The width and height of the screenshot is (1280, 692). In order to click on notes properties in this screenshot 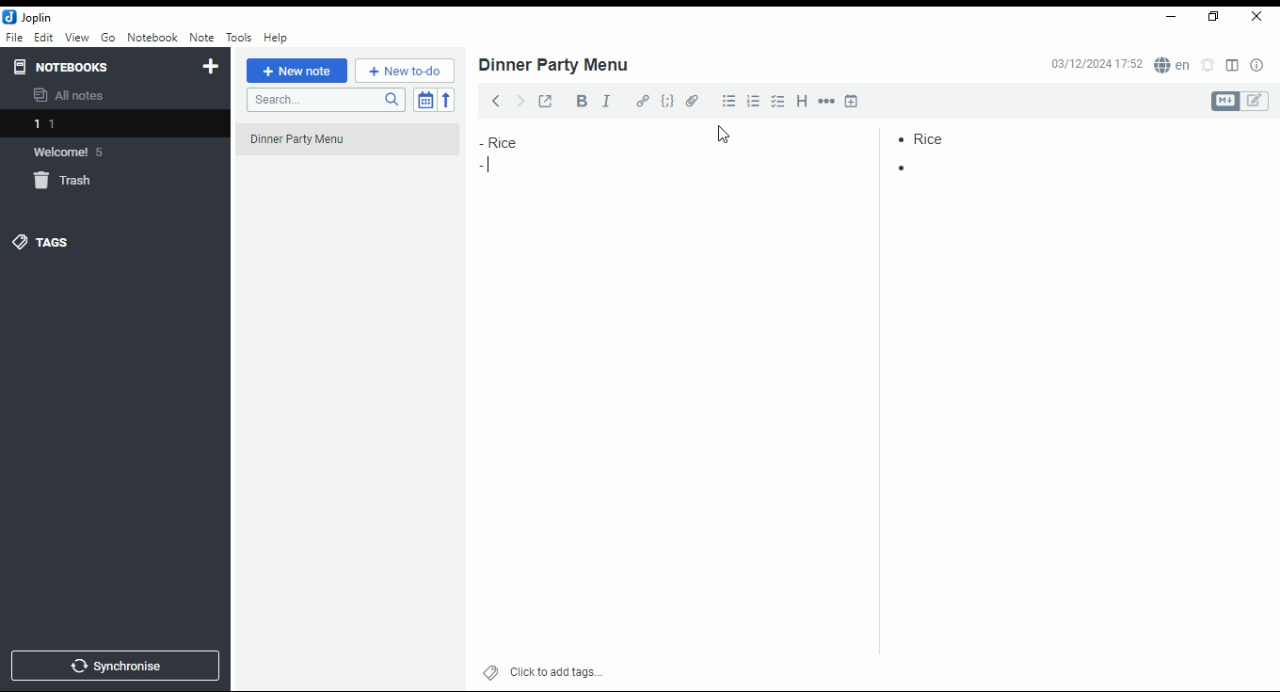, I will do `click(1258, 65)`.